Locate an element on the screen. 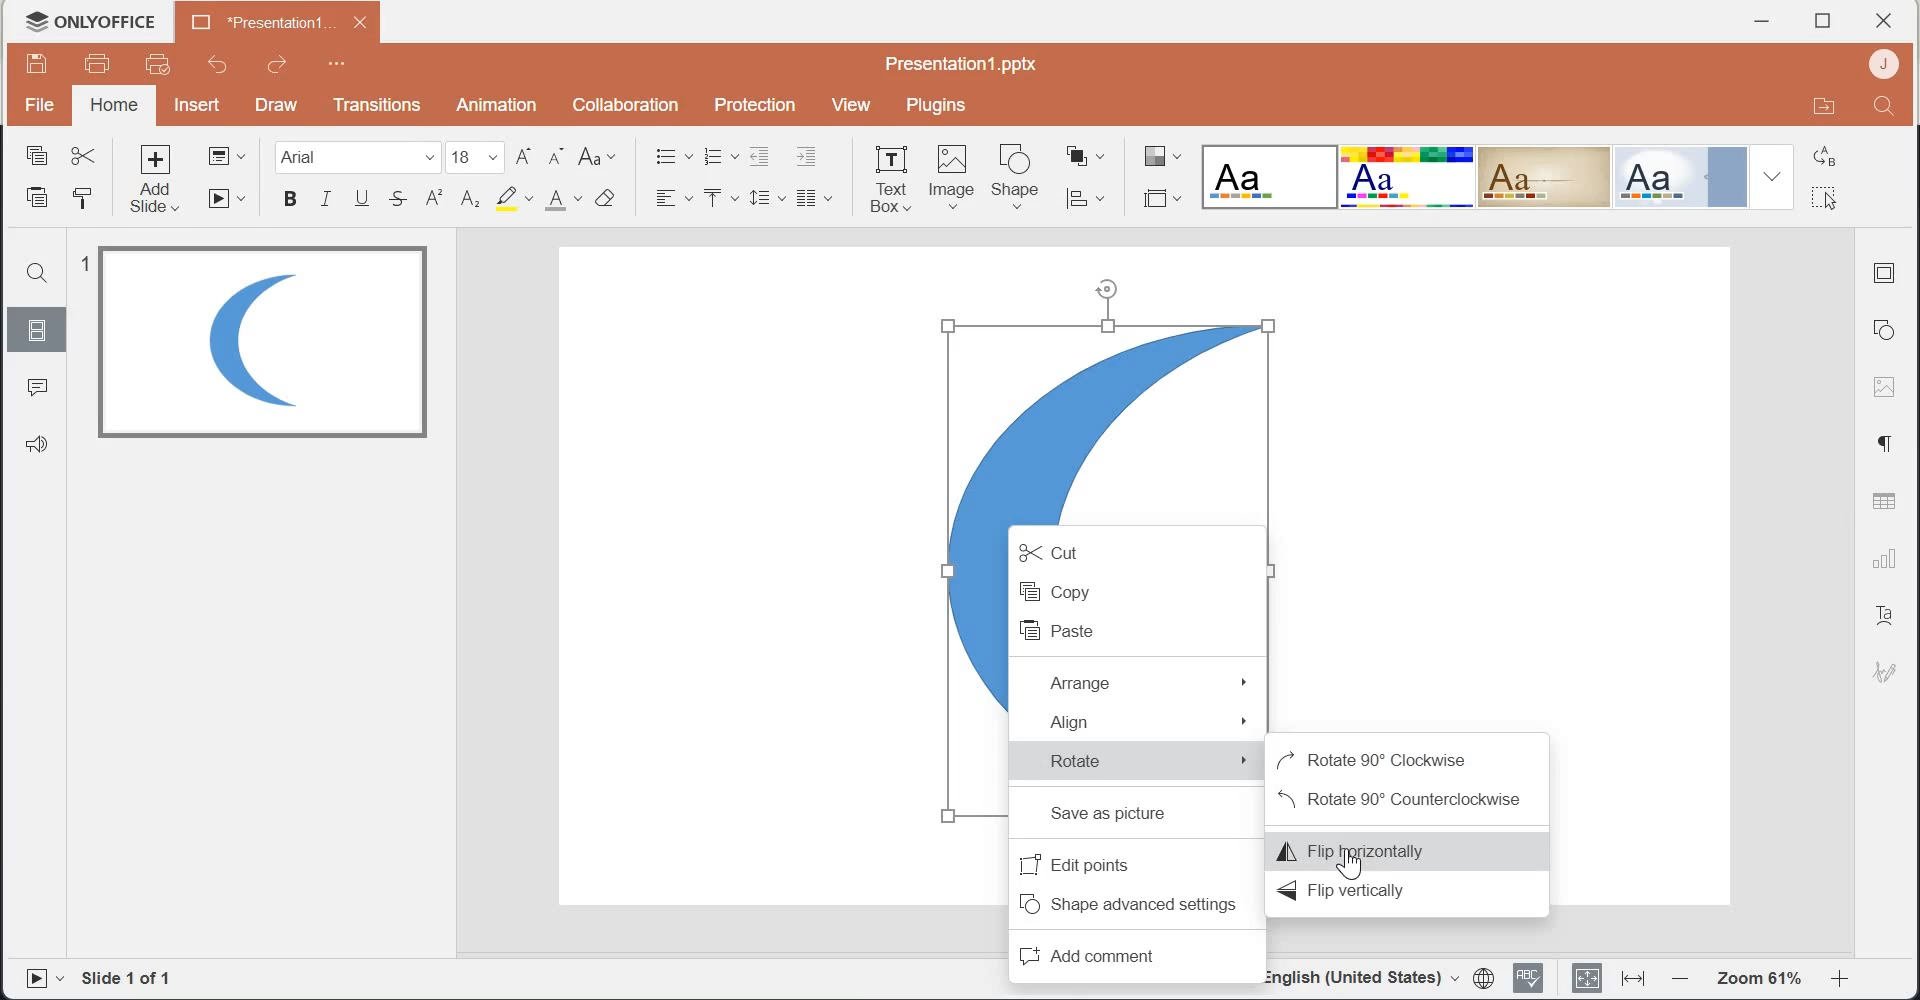  Line spacing is located at coordinates (768, 199).